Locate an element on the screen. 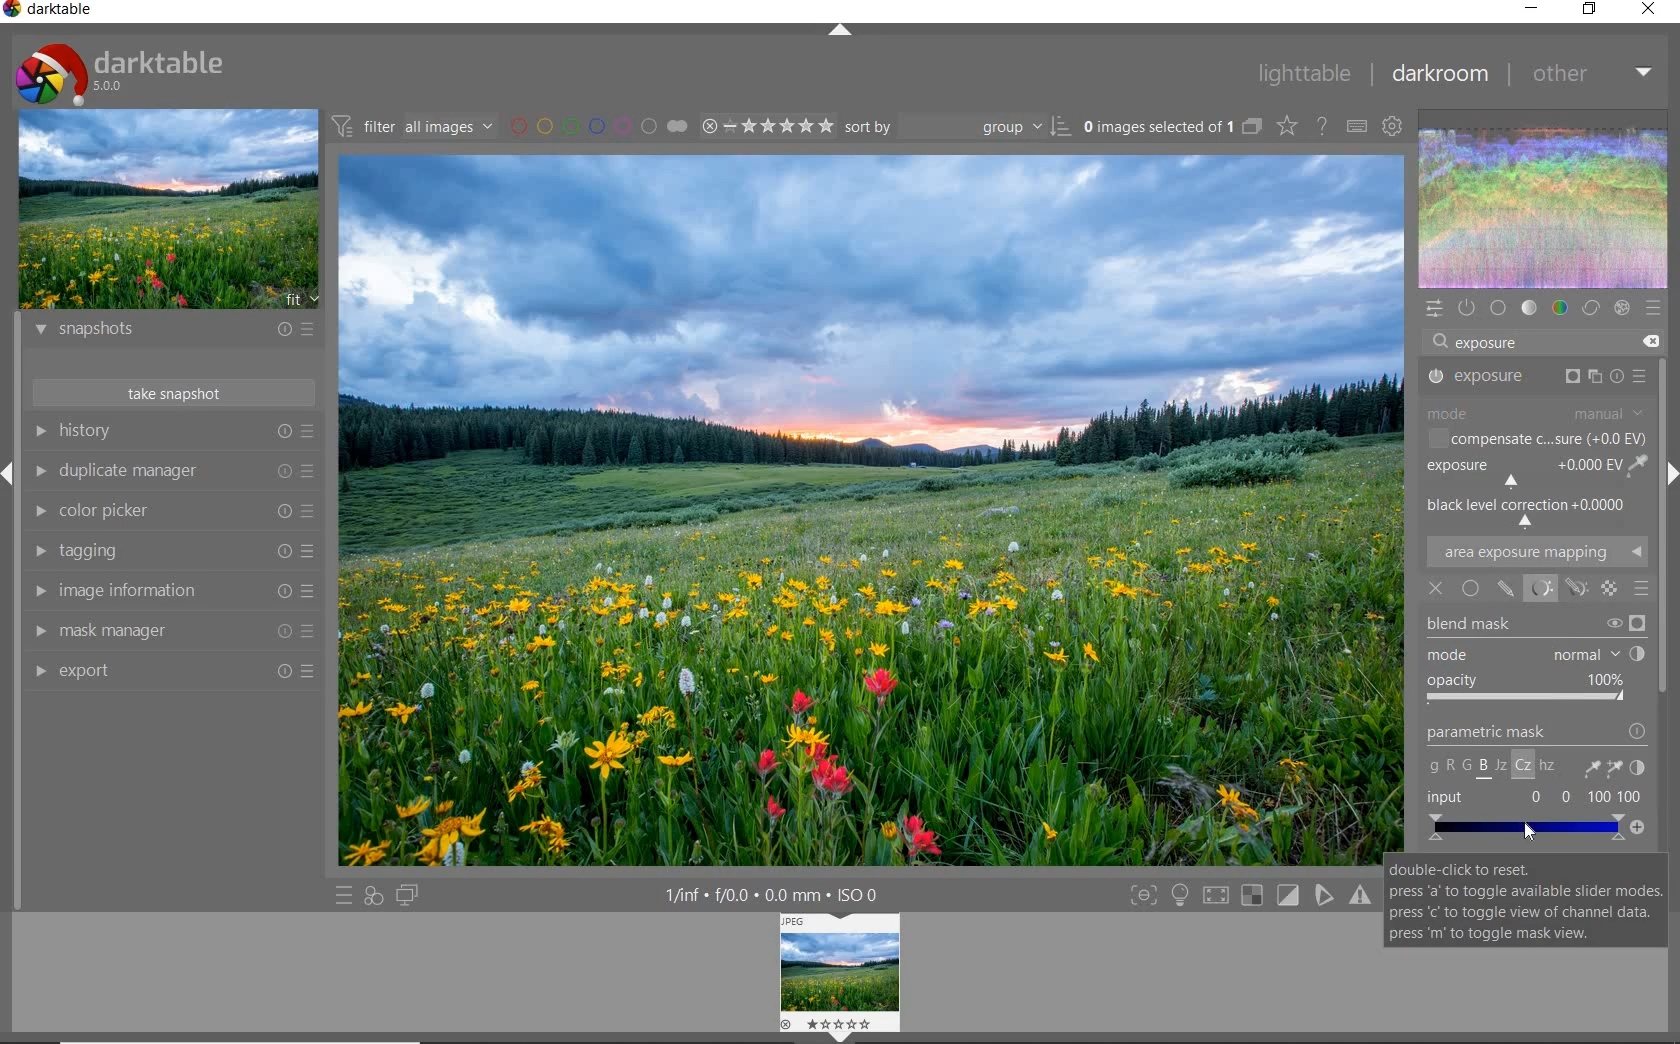 This screenshot has width=1680, height=1044. EXPOSURE is located at coordinates (1520, 473).